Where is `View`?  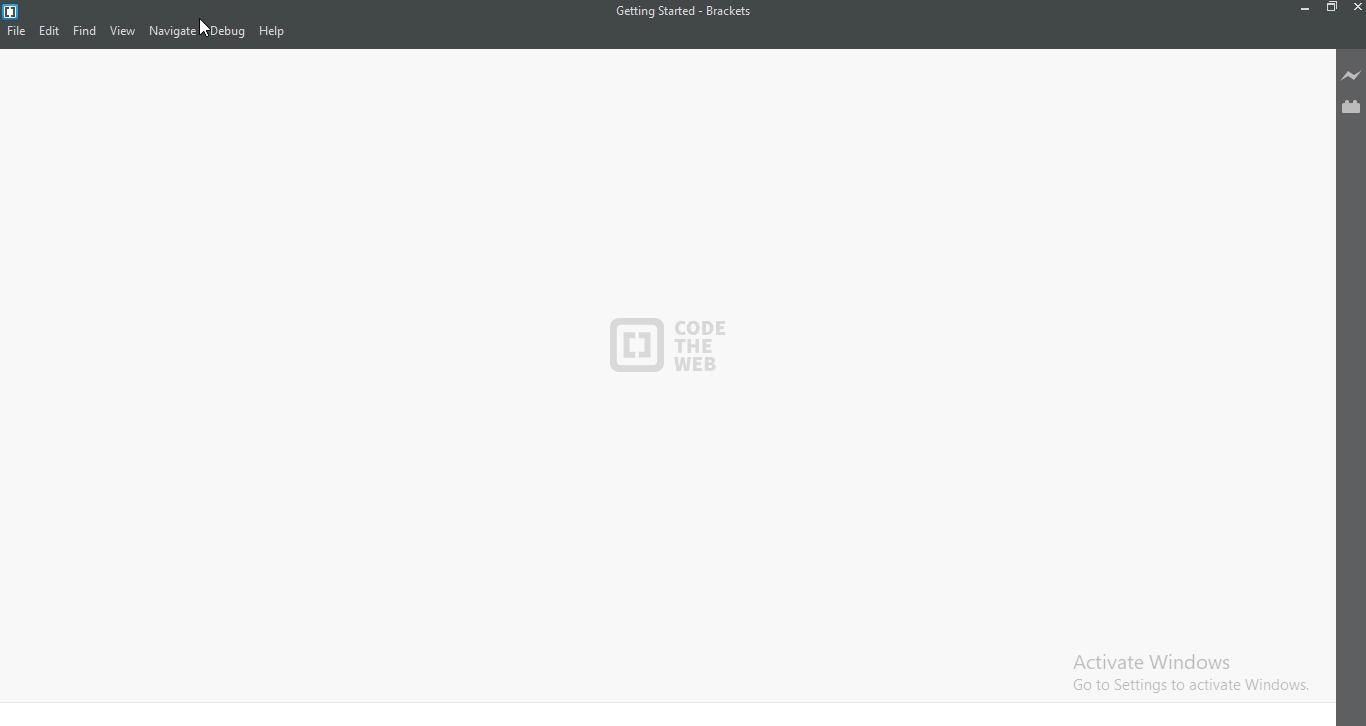
View is located at coordinates (124, 31).